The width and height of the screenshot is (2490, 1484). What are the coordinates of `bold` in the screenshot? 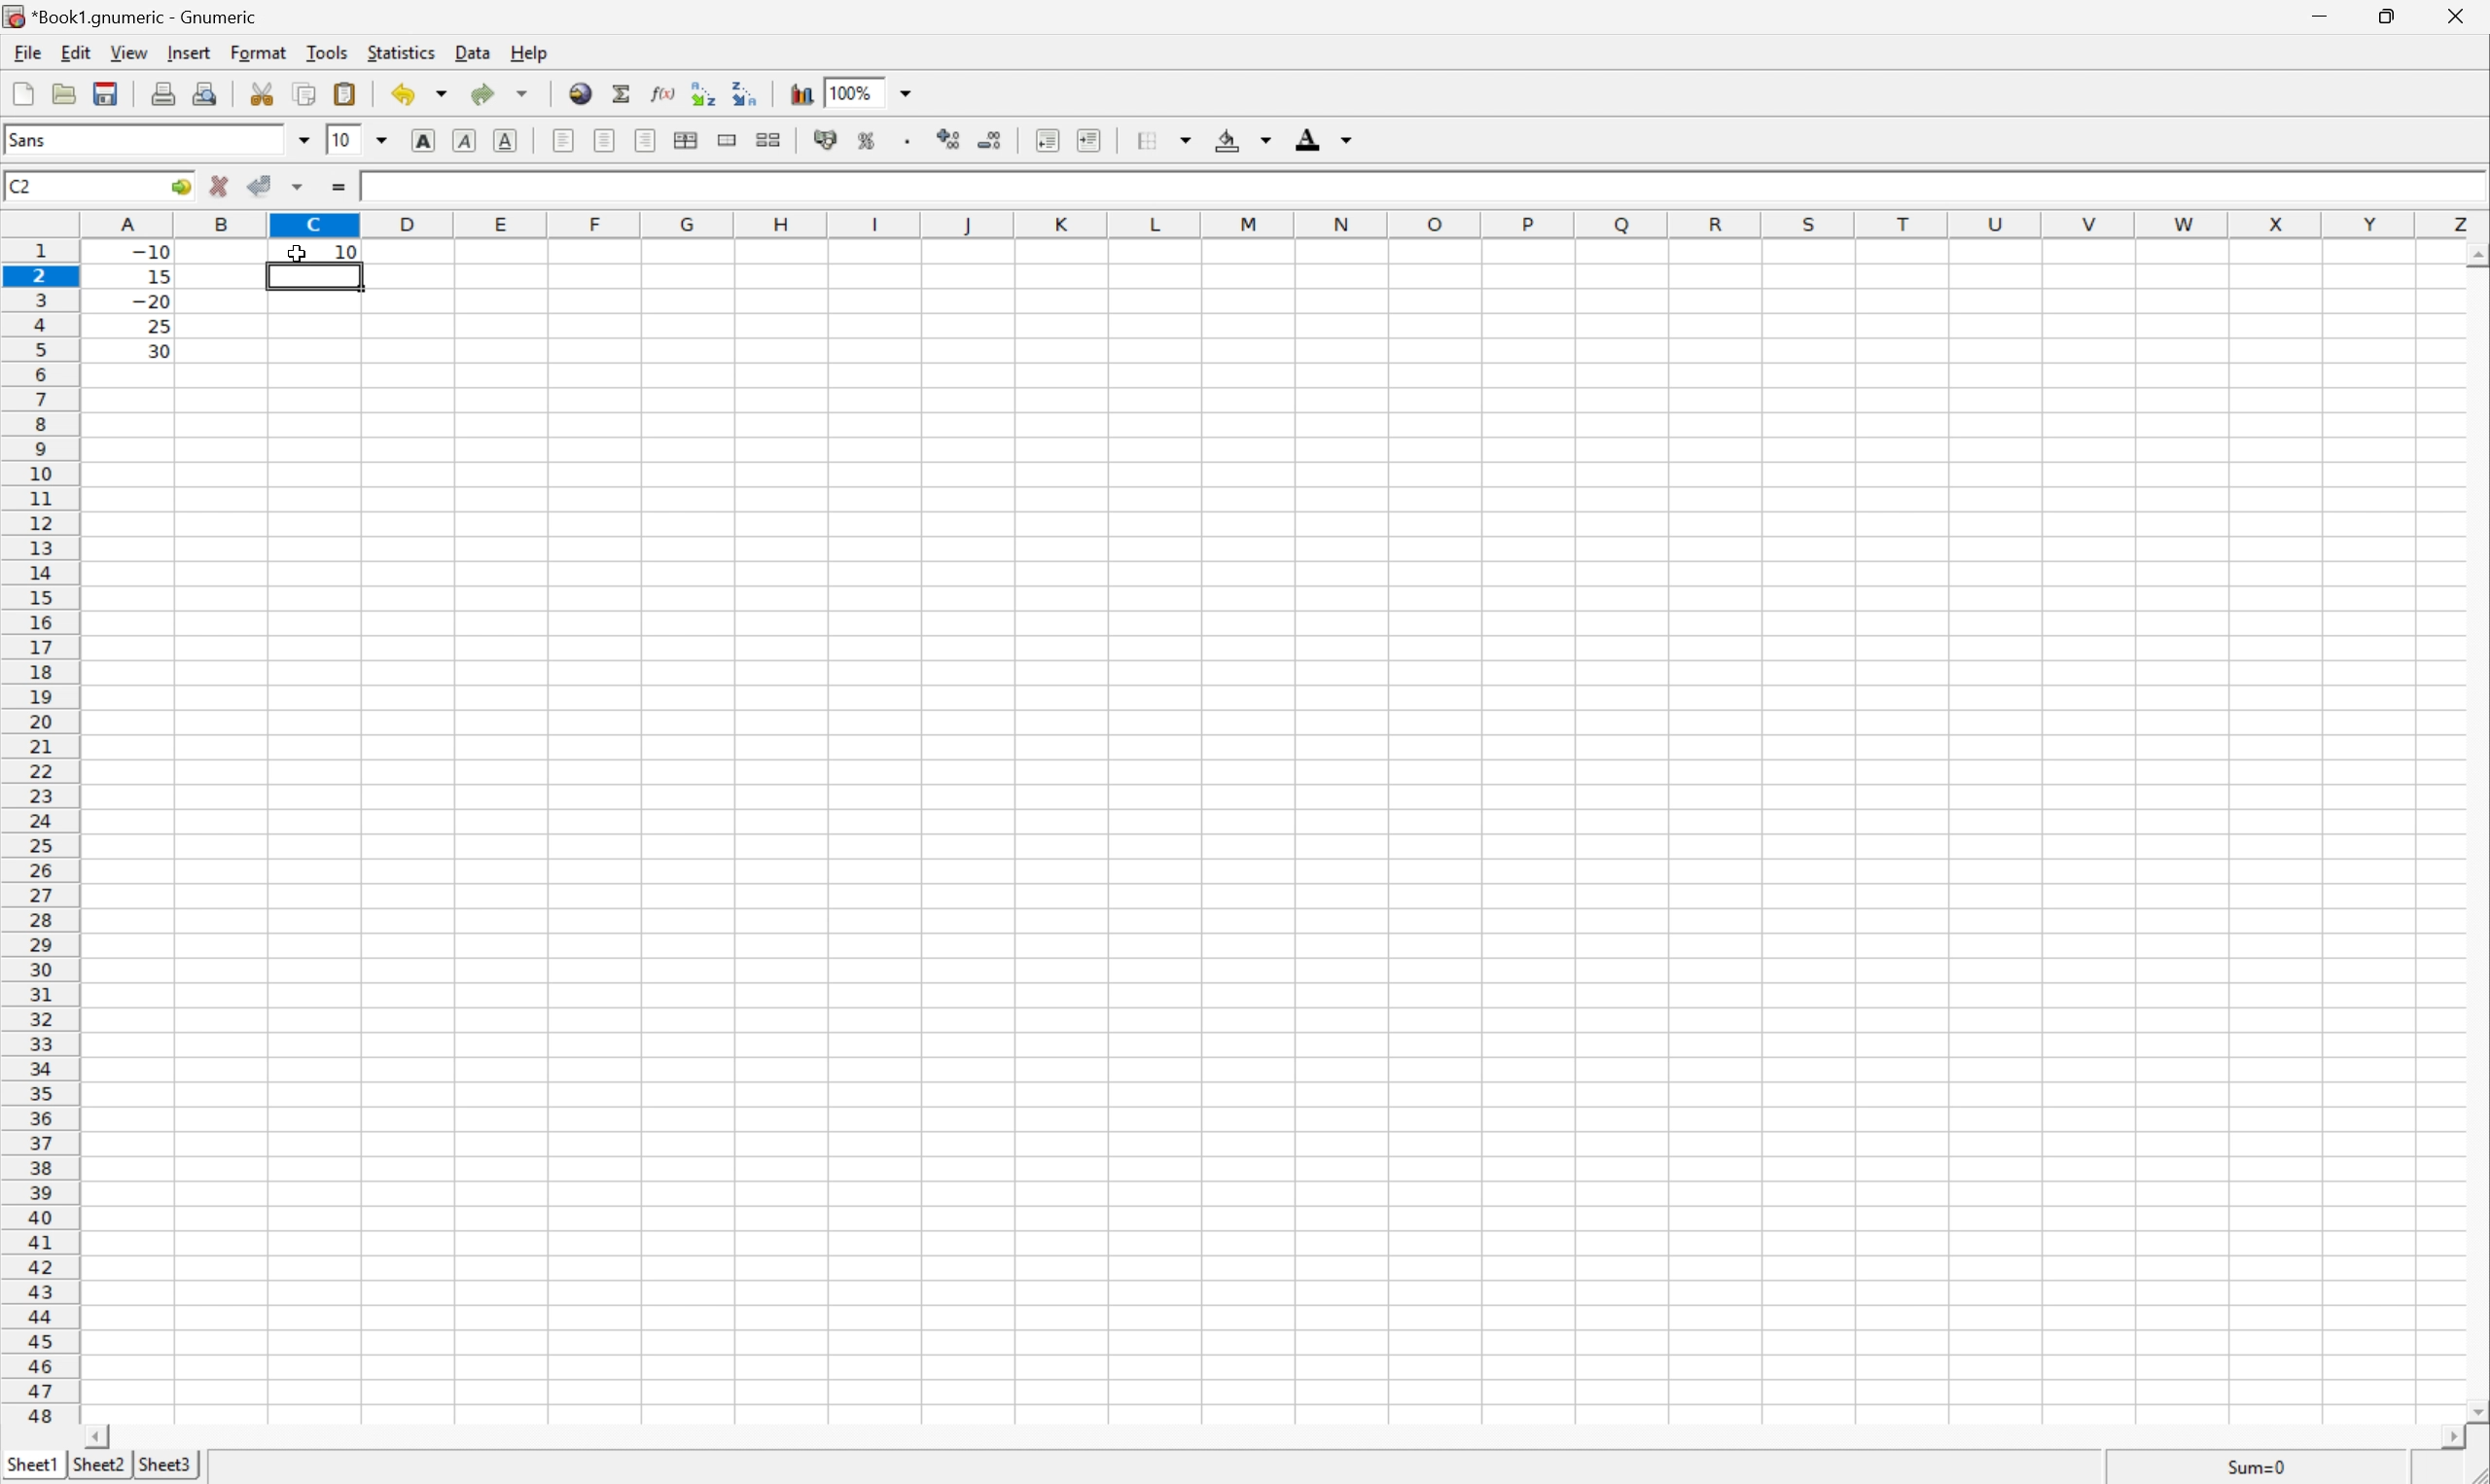 It's located at (419, 138).